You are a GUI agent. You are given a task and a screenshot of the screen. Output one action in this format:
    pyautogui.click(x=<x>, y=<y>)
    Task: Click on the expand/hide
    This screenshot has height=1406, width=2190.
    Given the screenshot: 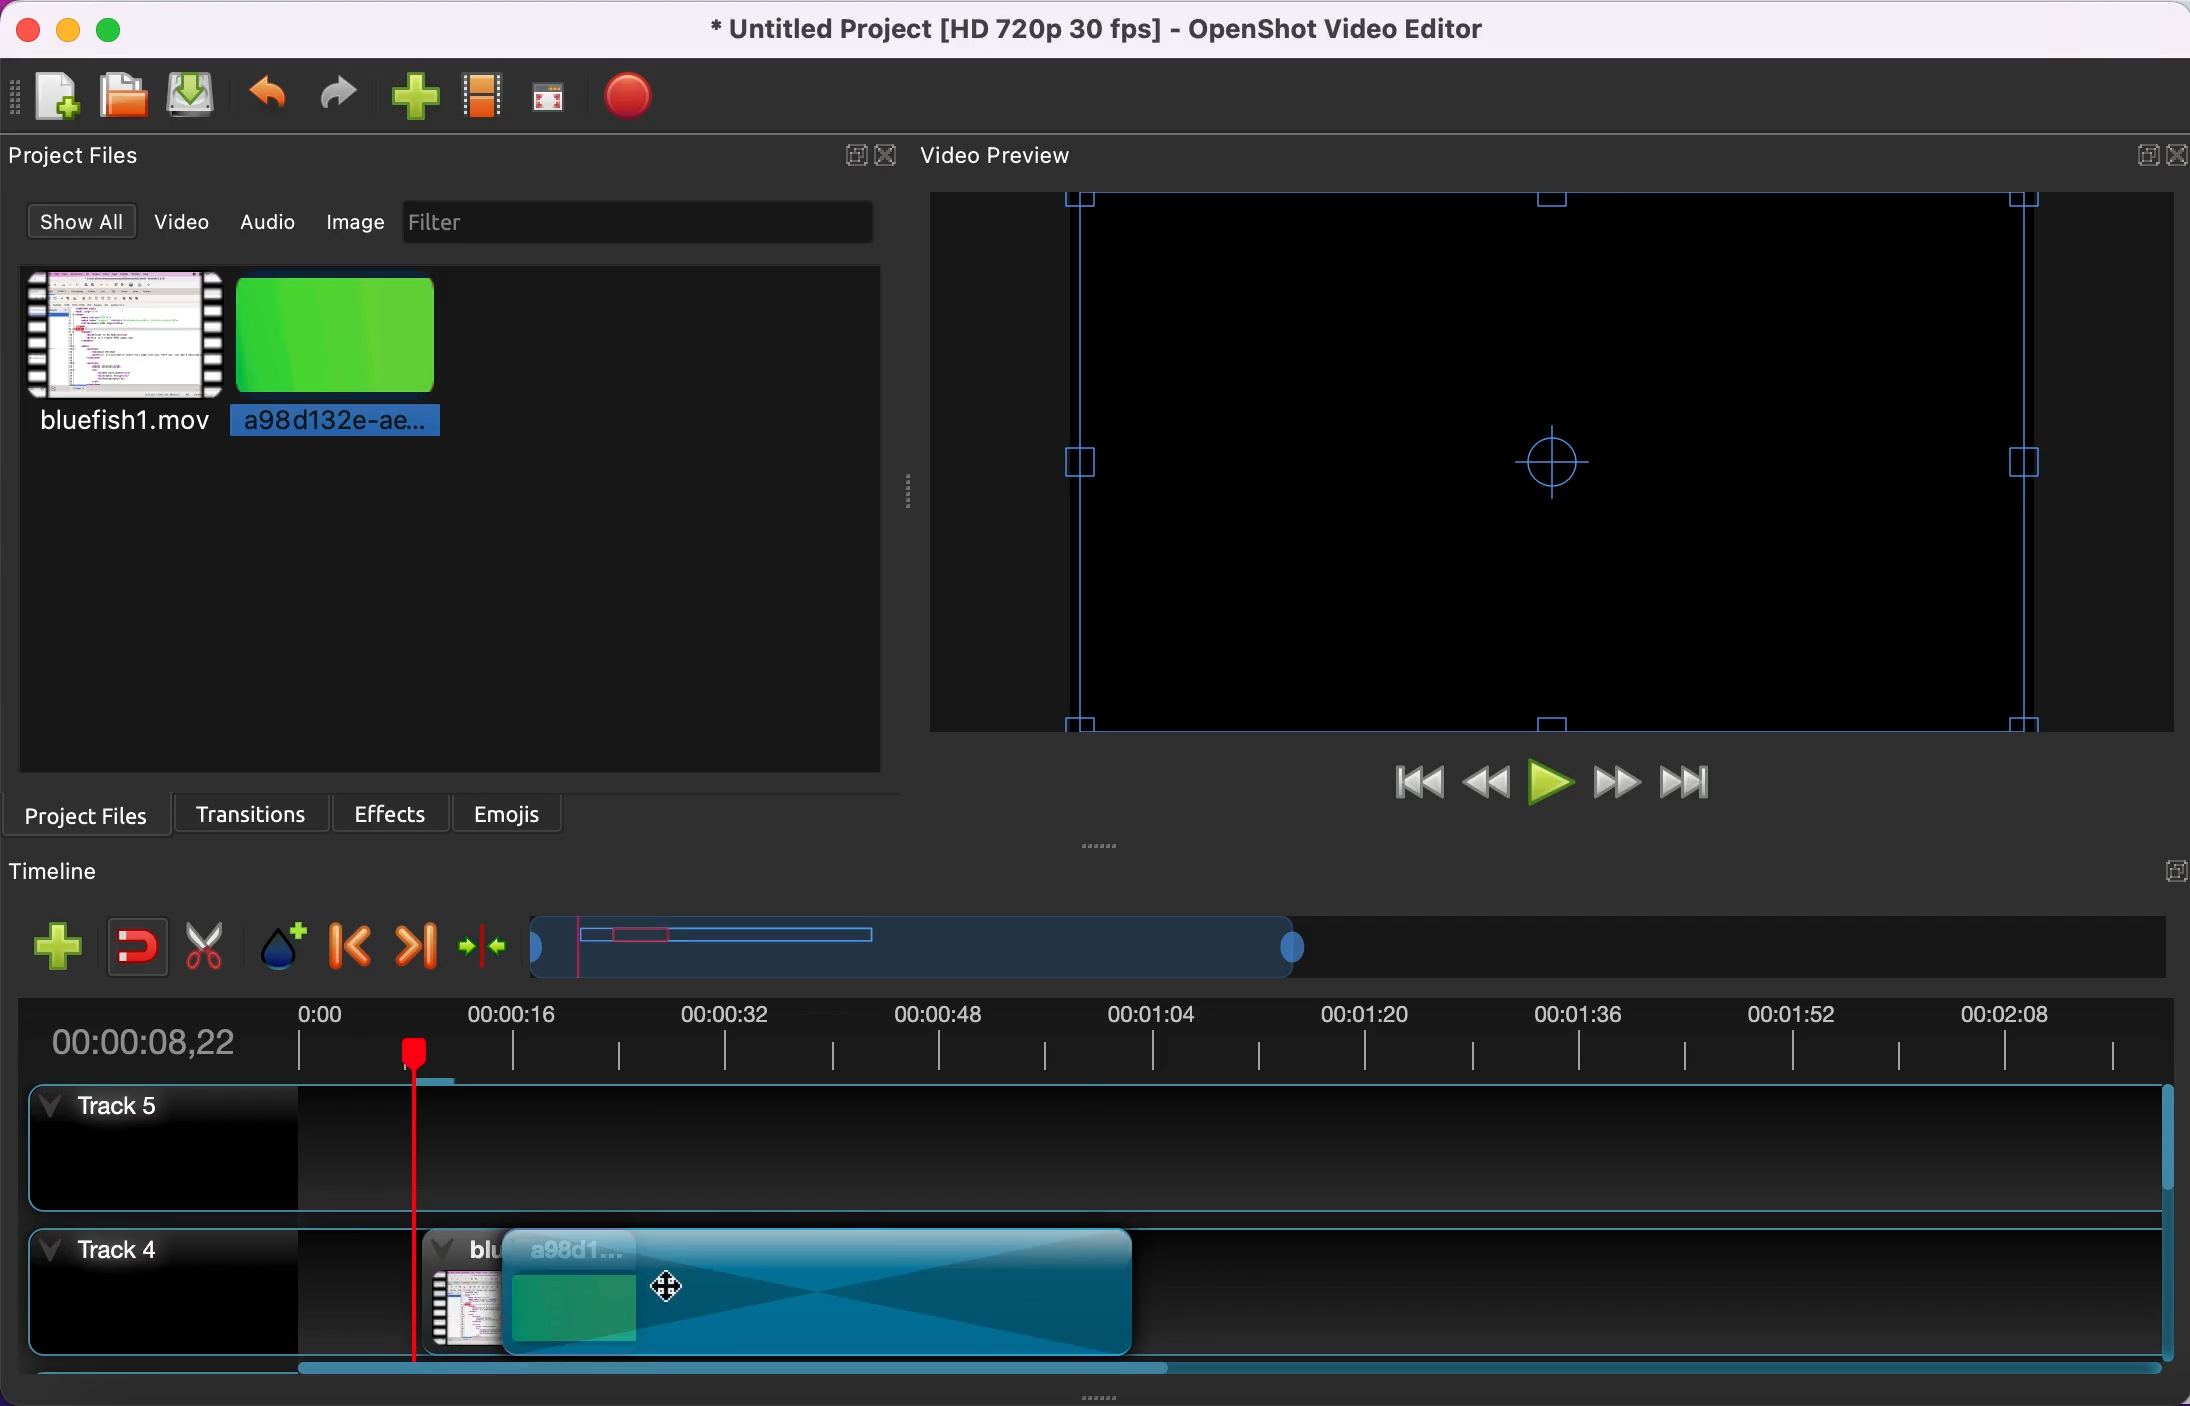 What is the action you would take?
    pyautogui.click(x=2165, y=855)
    